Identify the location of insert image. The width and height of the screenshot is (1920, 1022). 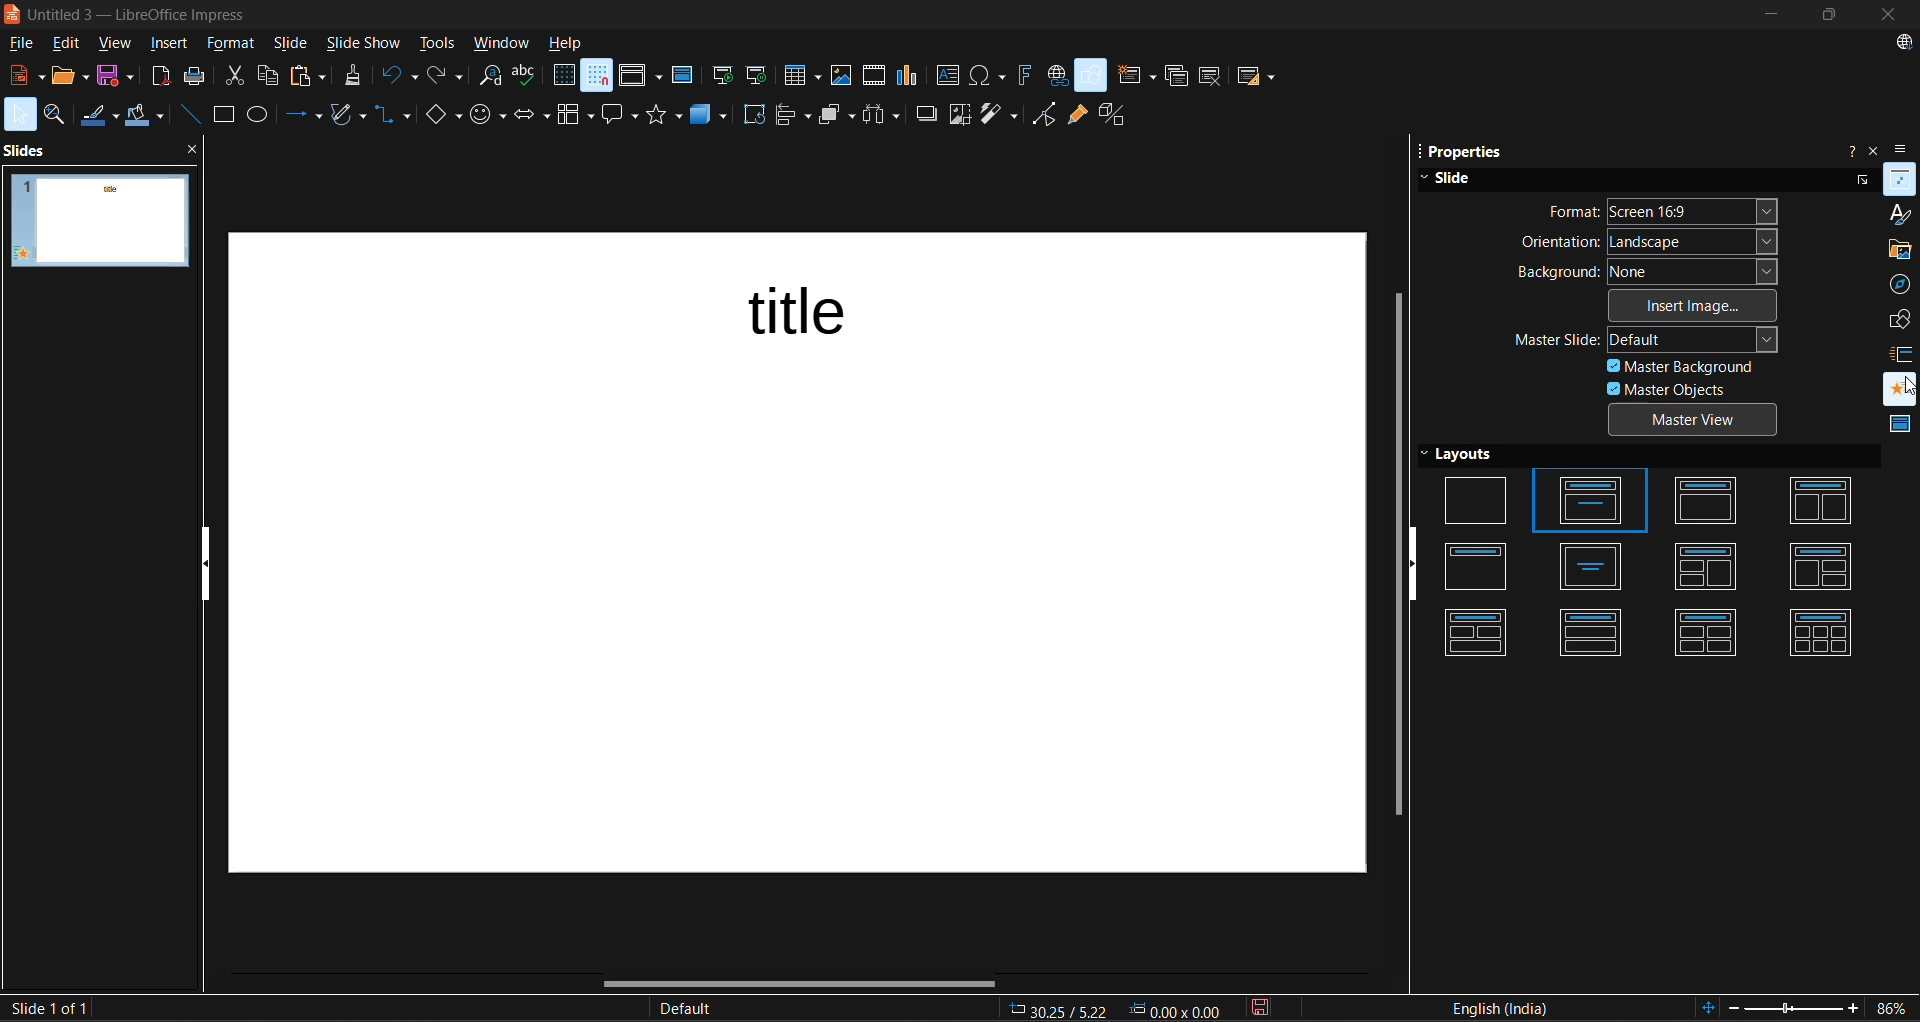
(1695, 304).